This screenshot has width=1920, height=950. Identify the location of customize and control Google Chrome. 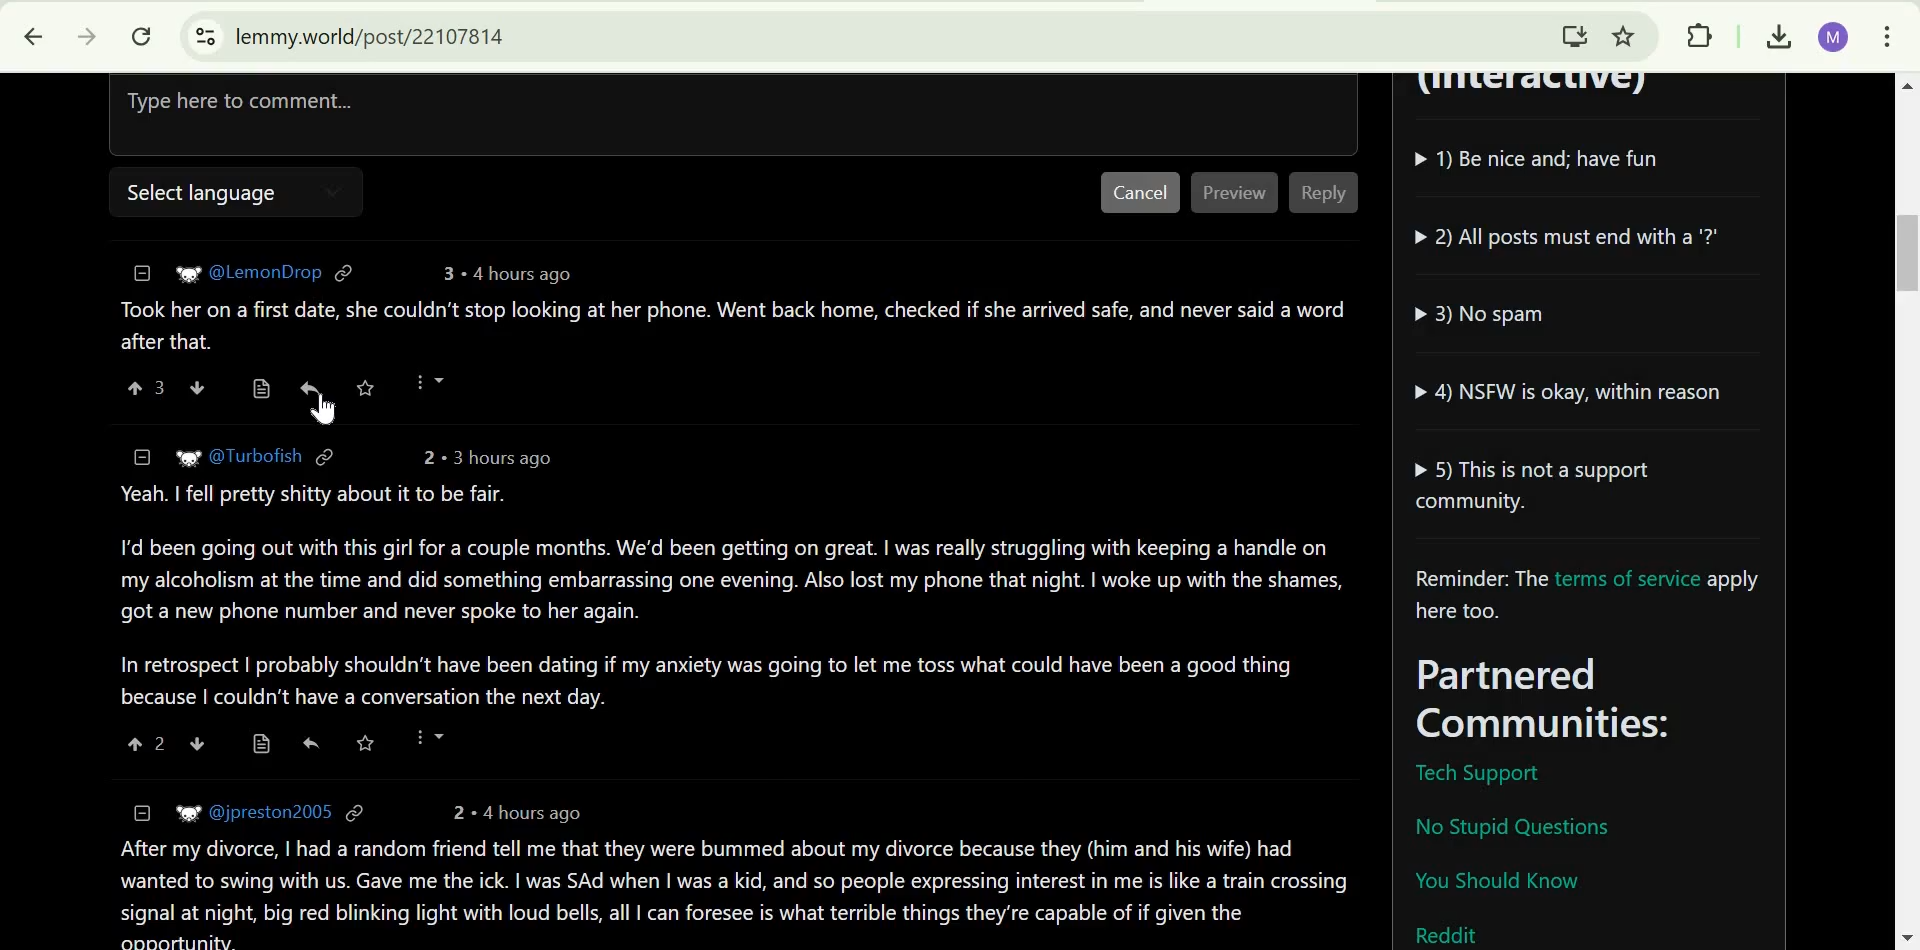
(1888, 39).